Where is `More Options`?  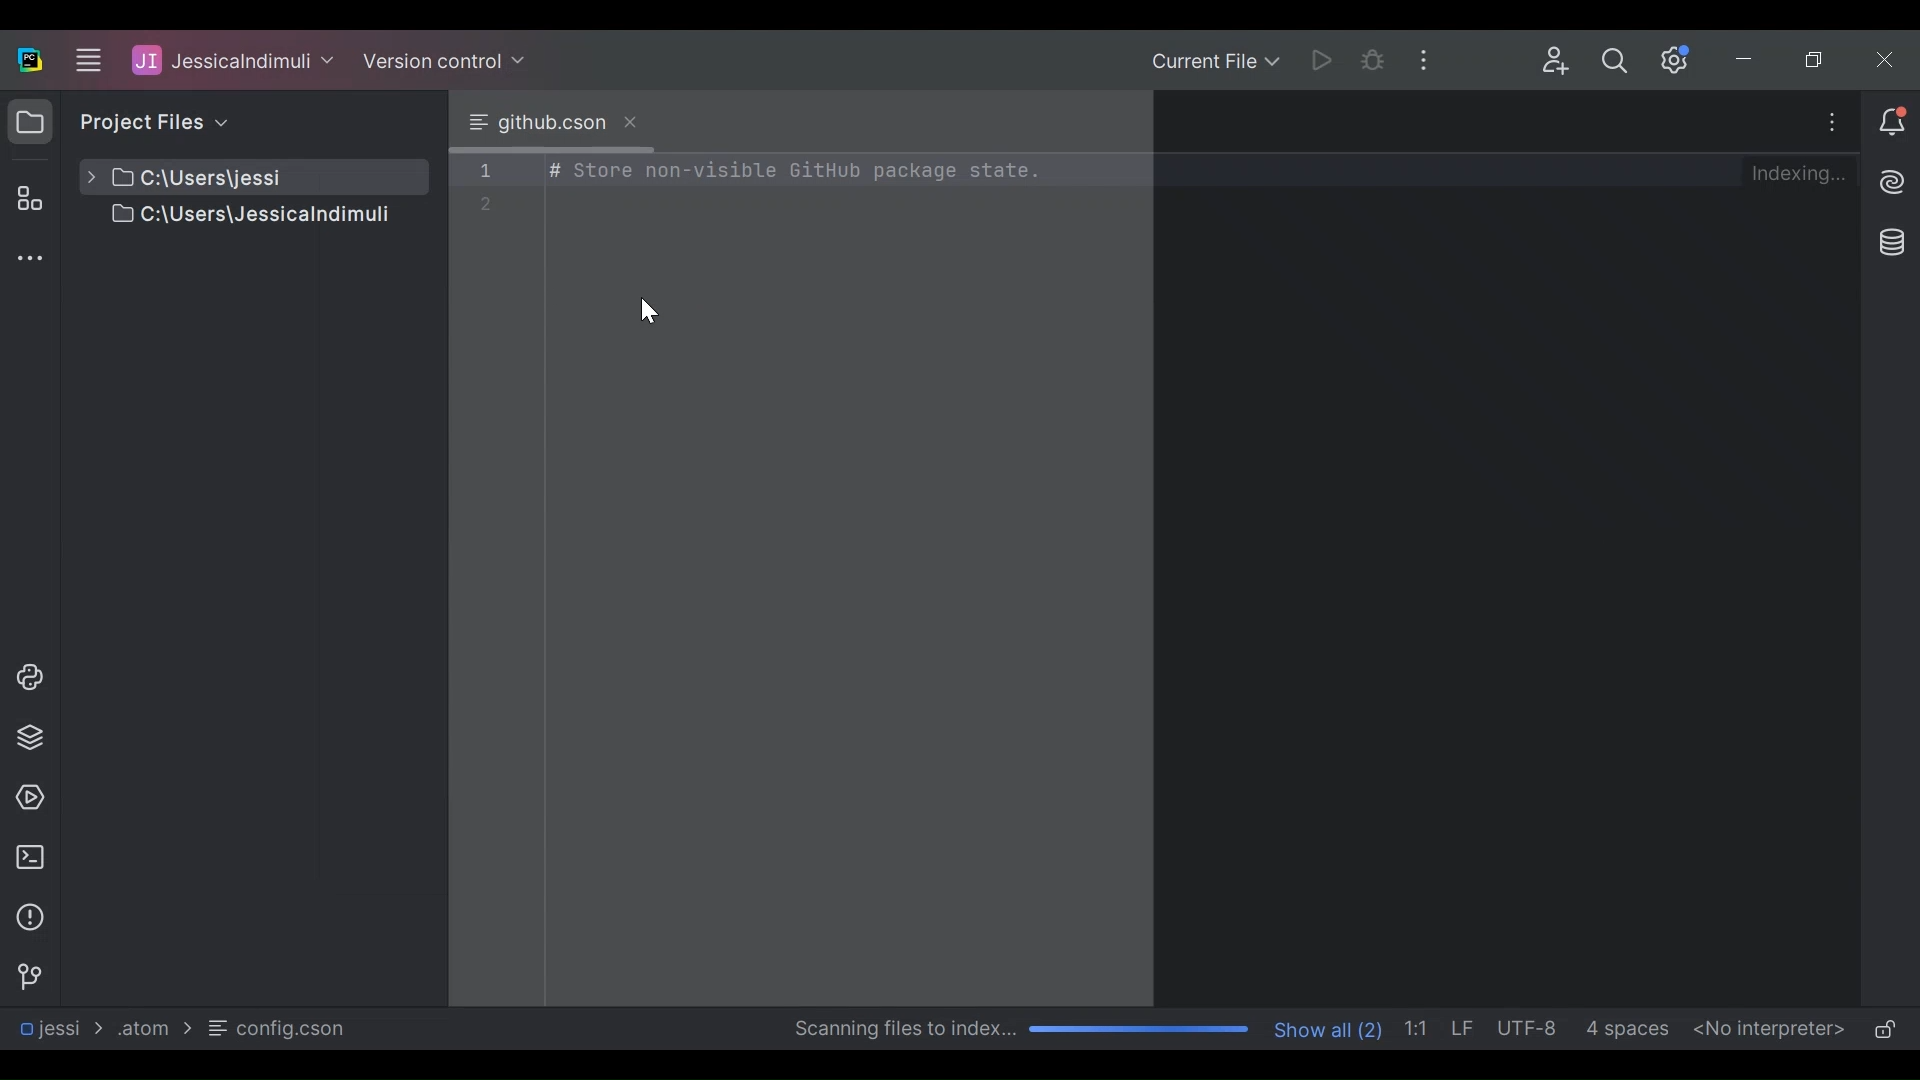 More Options is located at coordinates (1427, 60).